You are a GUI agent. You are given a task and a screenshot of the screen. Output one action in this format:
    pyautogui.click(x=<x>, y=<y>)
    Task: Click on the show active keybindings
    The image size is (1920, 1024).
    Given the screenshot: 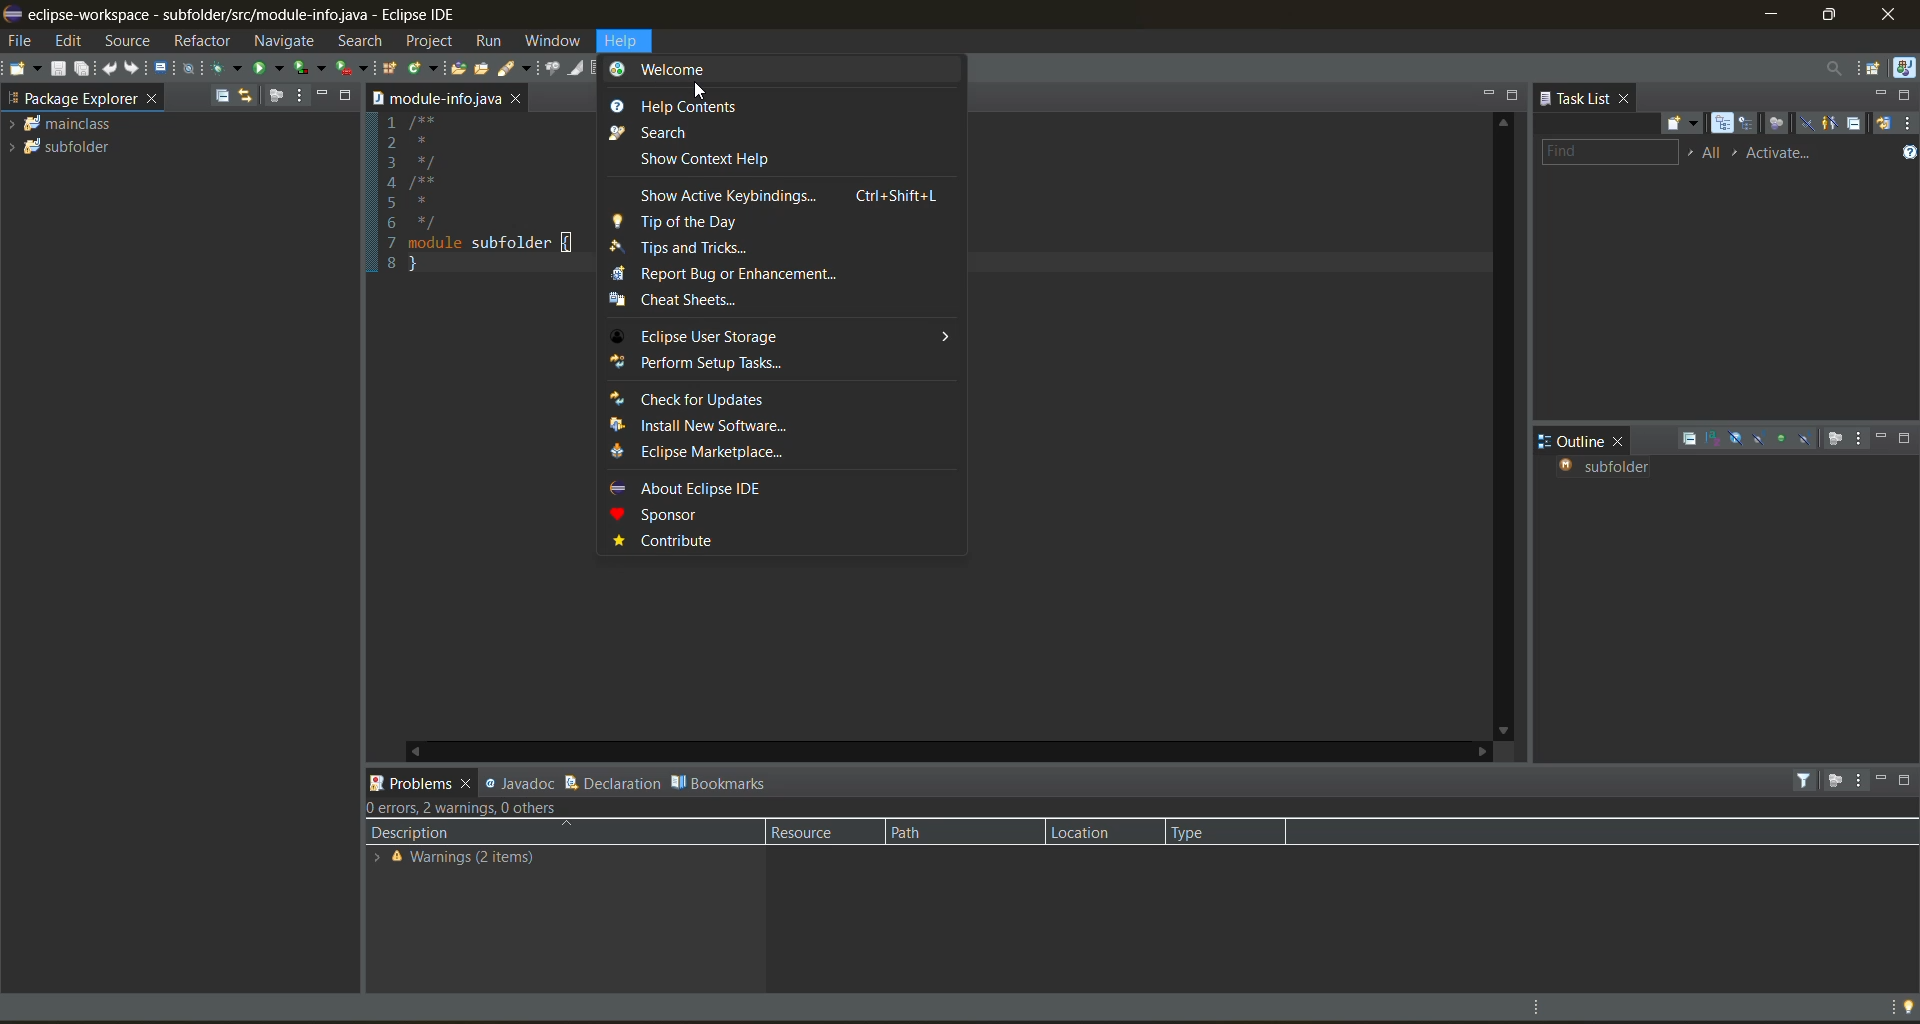 What is the action you would take?
    pyautogui.click(x=781, y=196)
    